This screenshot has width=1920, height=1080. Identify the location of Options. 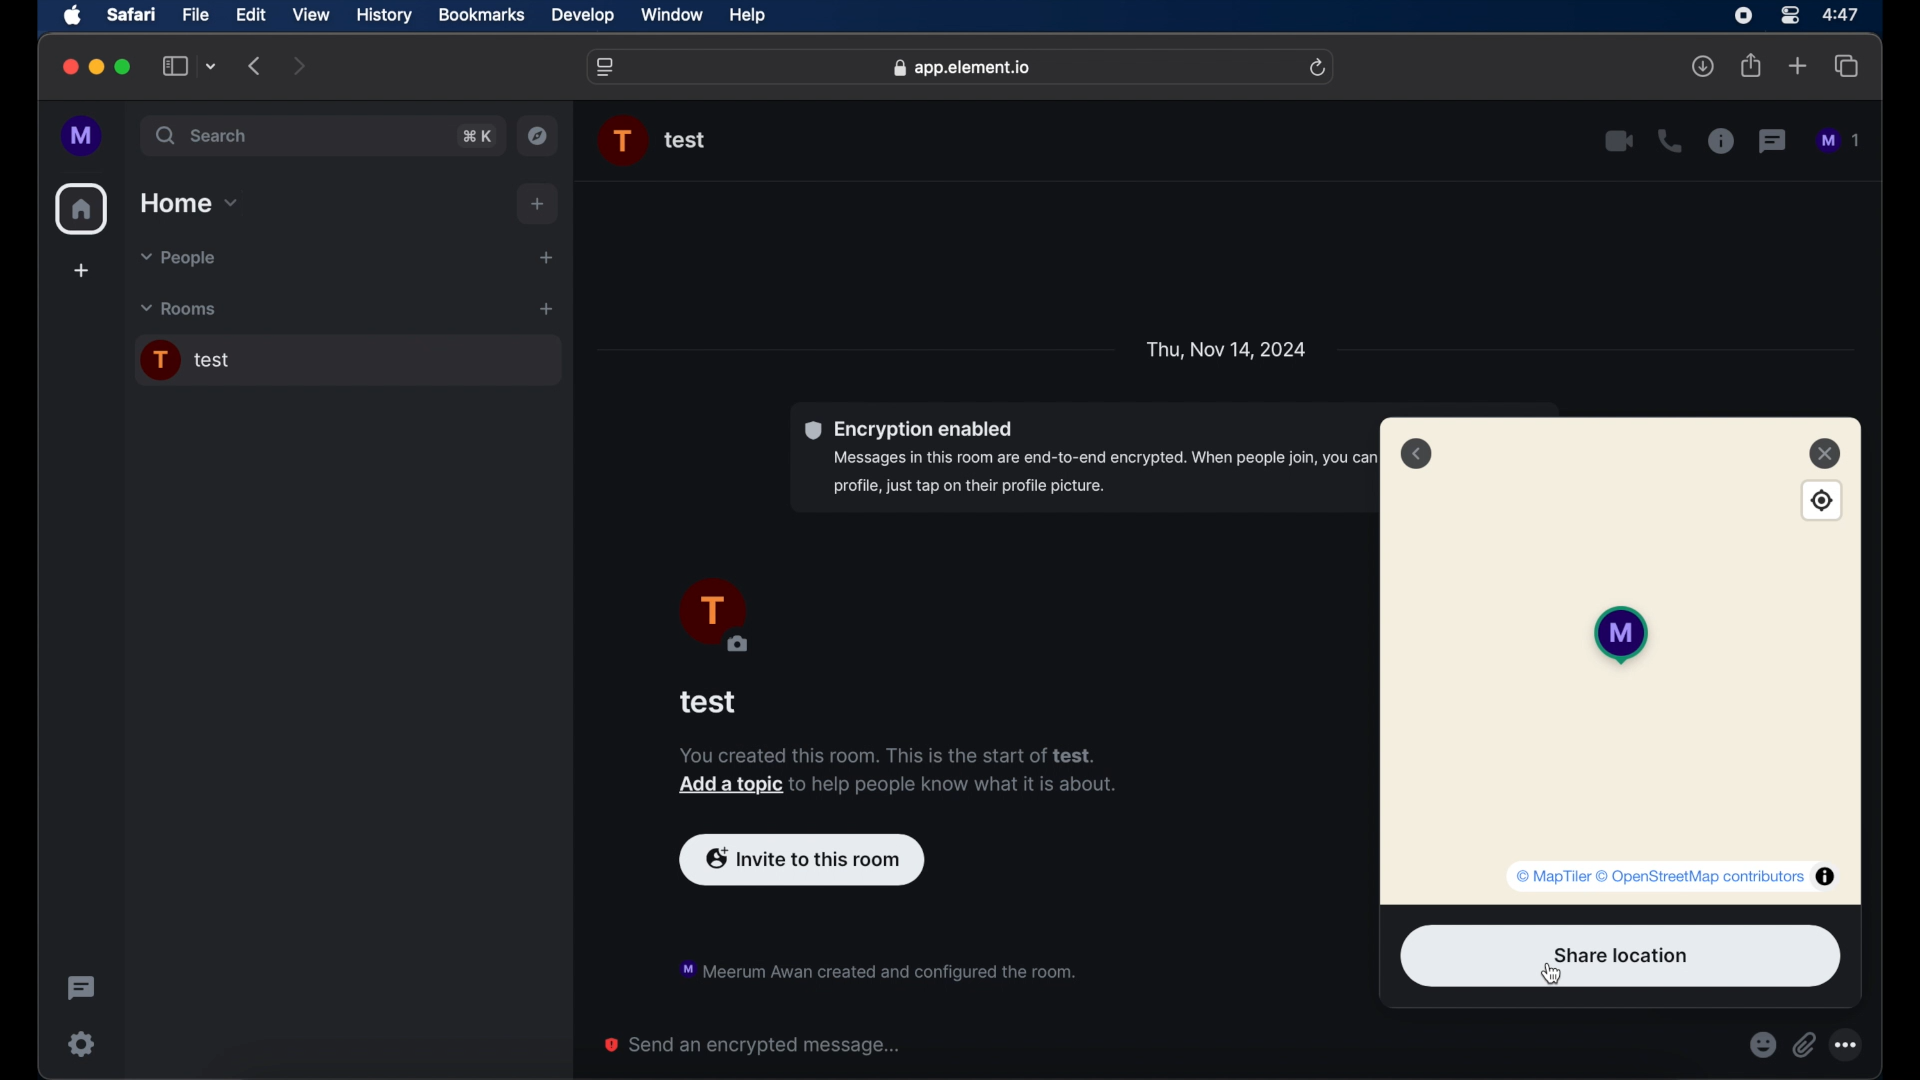
(1851, 1045).